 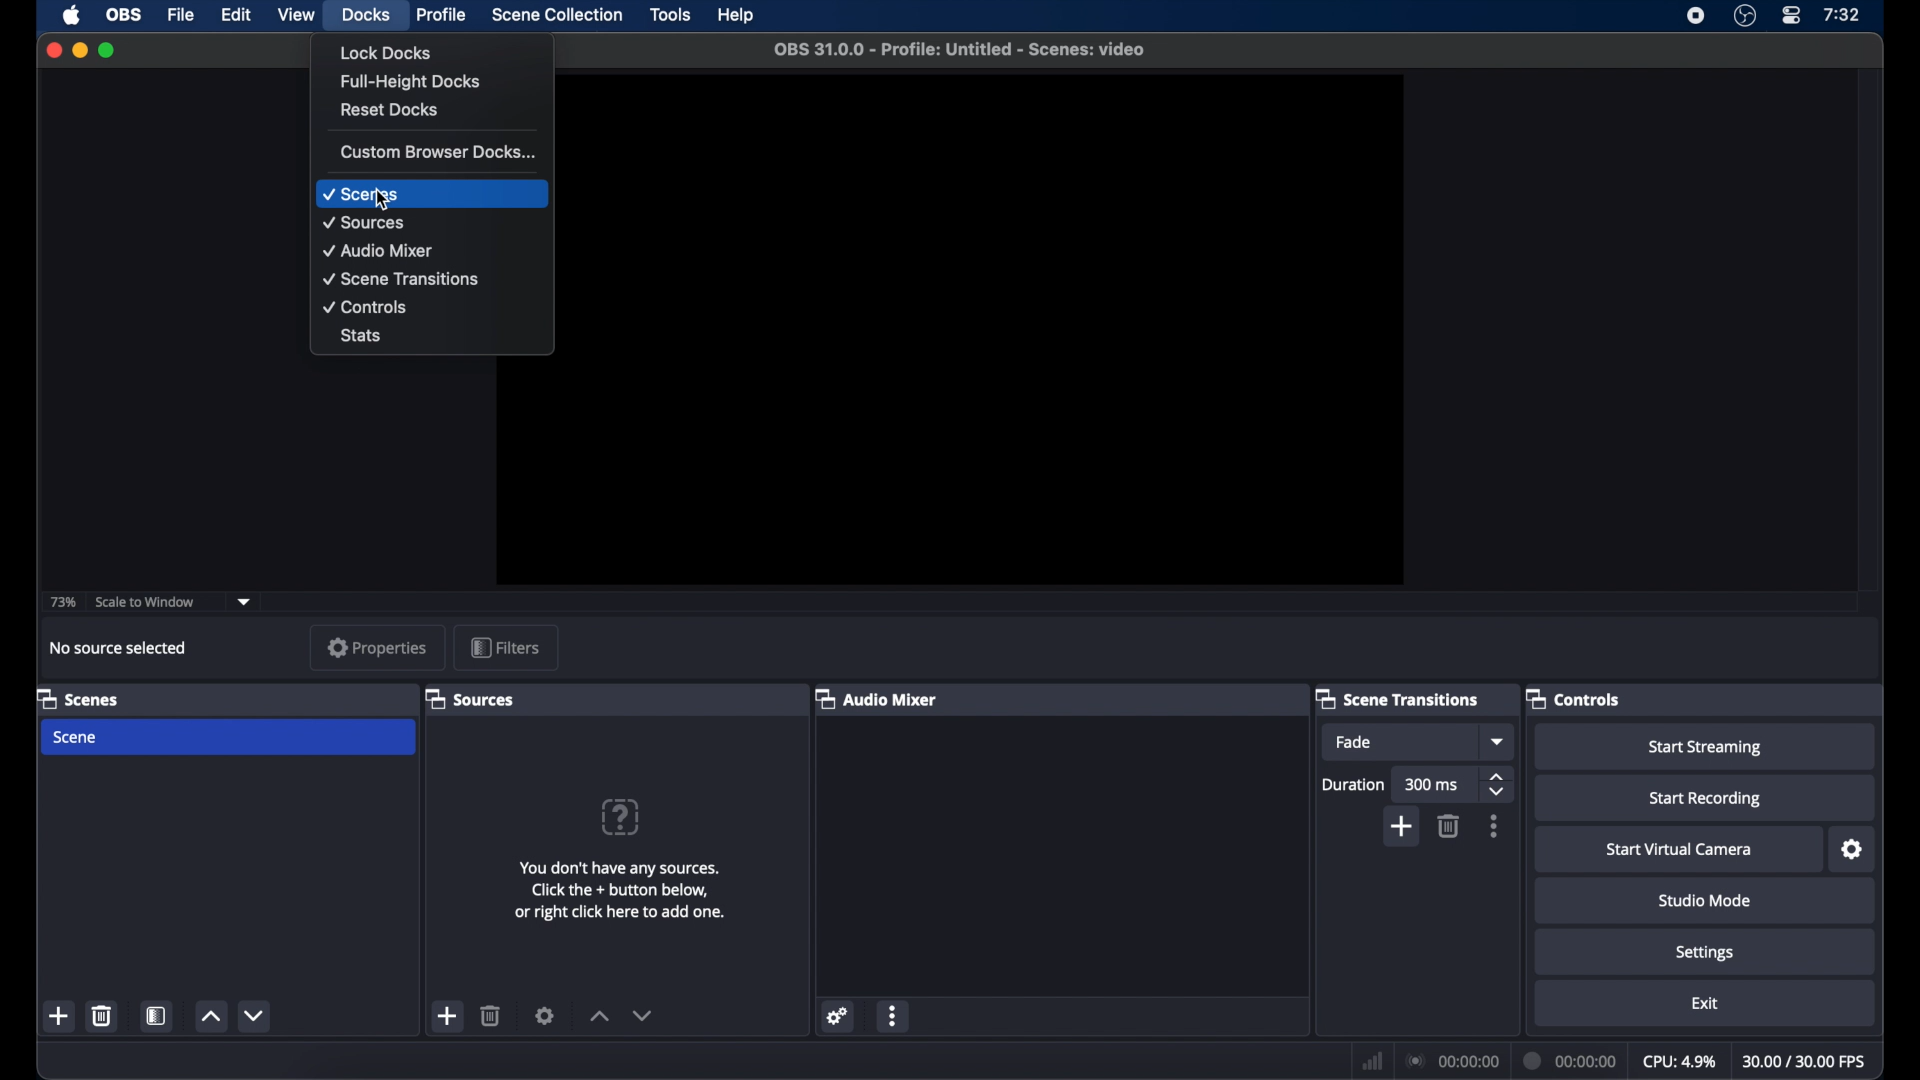 I want to click on settings, so click(x=1852, y=850).